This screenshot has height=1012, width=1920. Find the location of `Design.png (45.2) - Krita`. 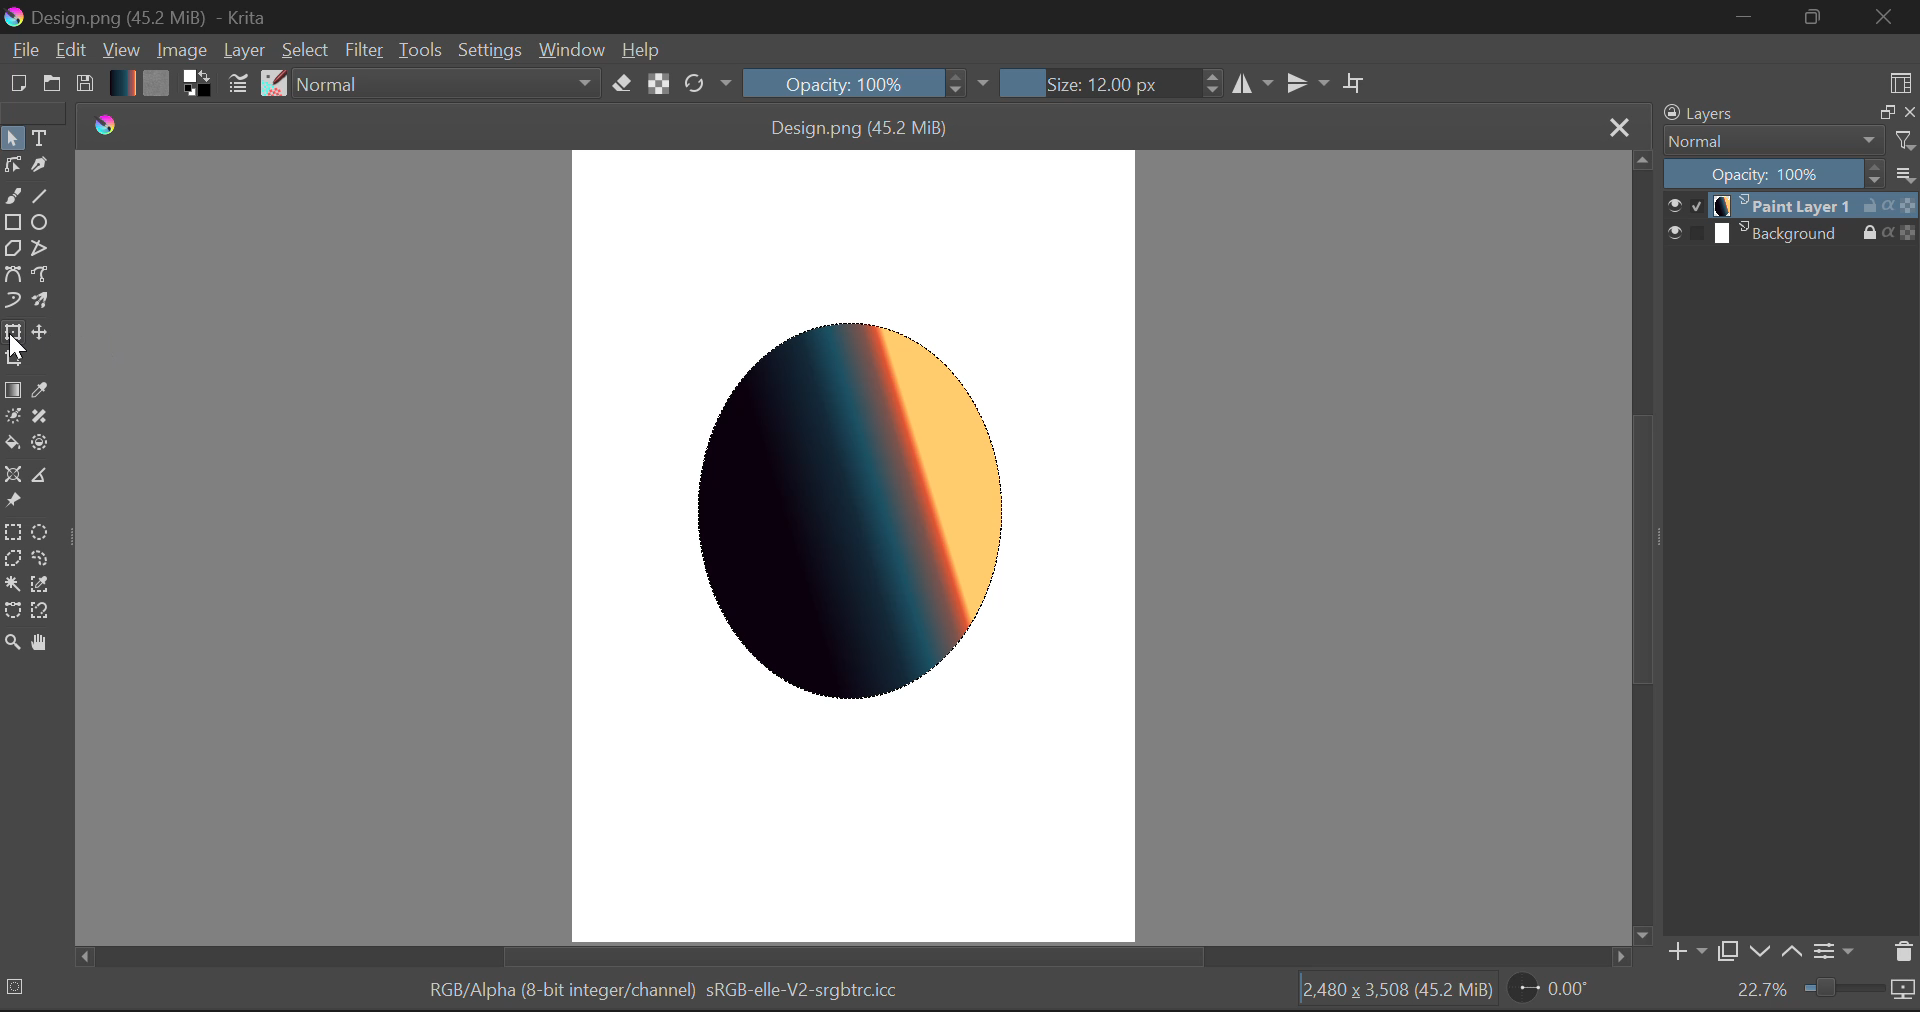

Design.png (45.2) - Krita is located at coordinates (202, 17).